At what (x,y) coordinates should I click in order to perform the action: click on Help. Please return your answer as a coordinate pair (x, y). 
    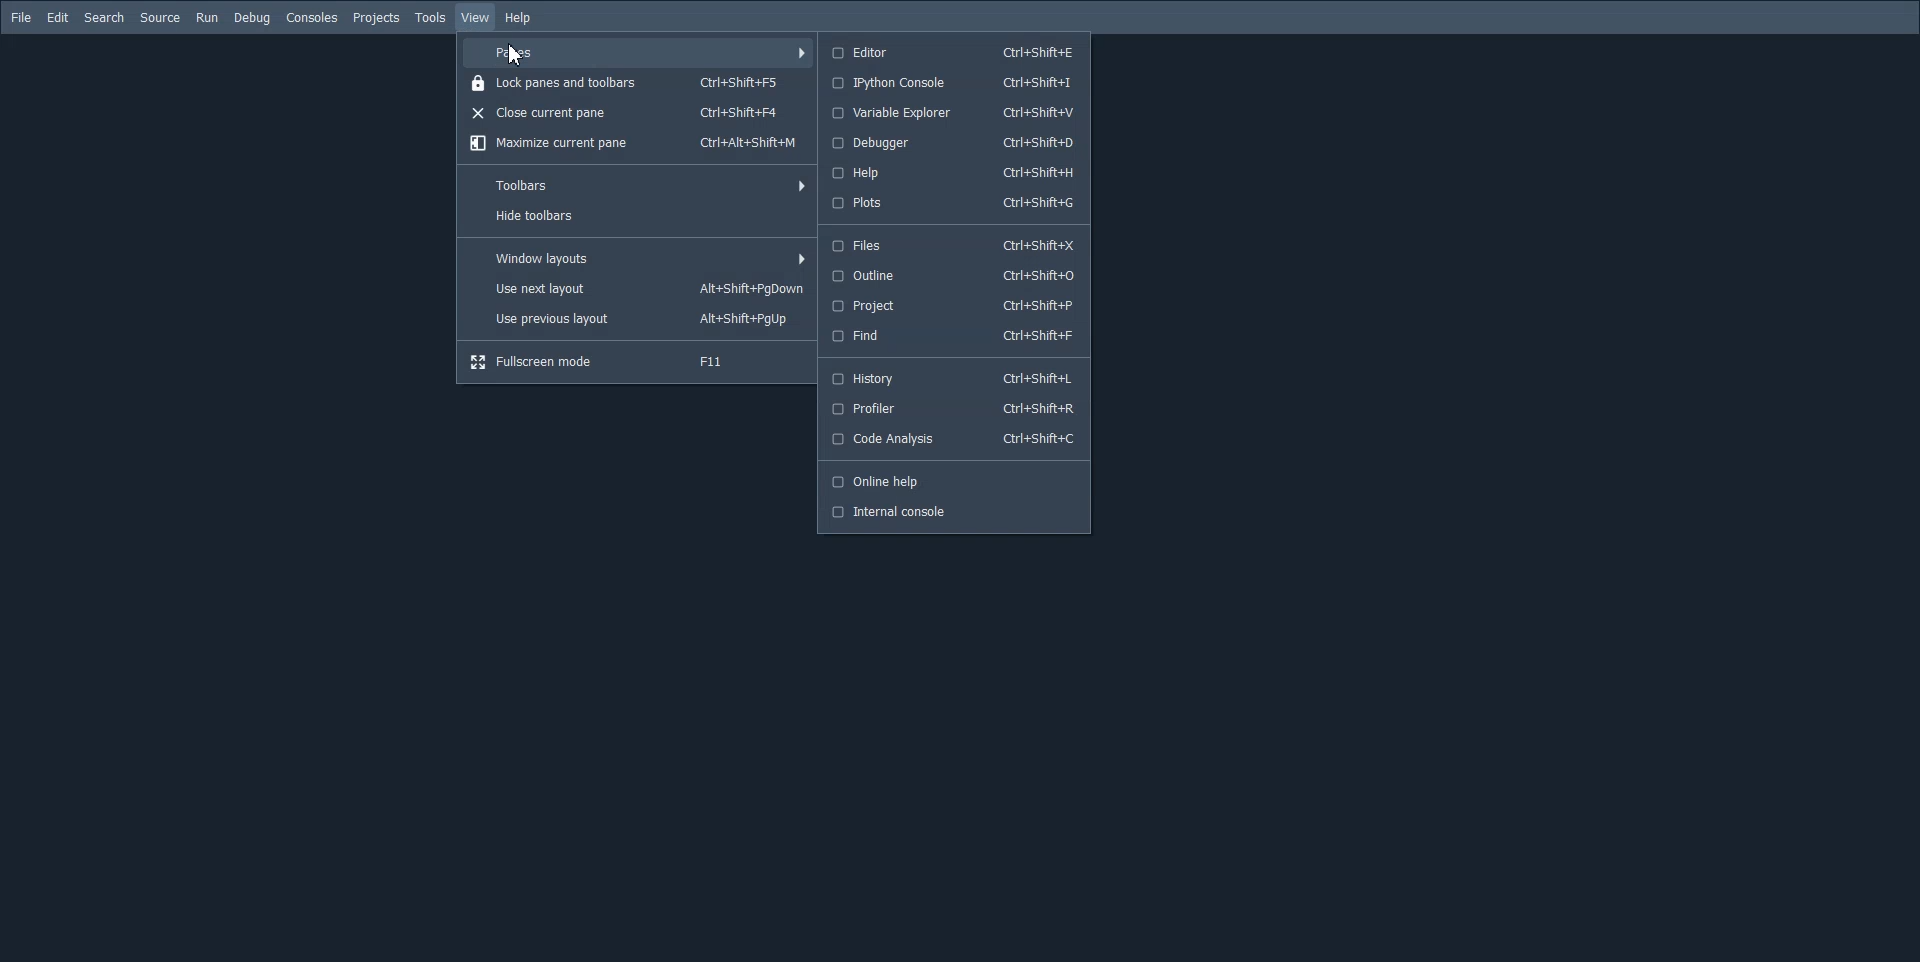
    Looking at the image, I should click on (954, 174).